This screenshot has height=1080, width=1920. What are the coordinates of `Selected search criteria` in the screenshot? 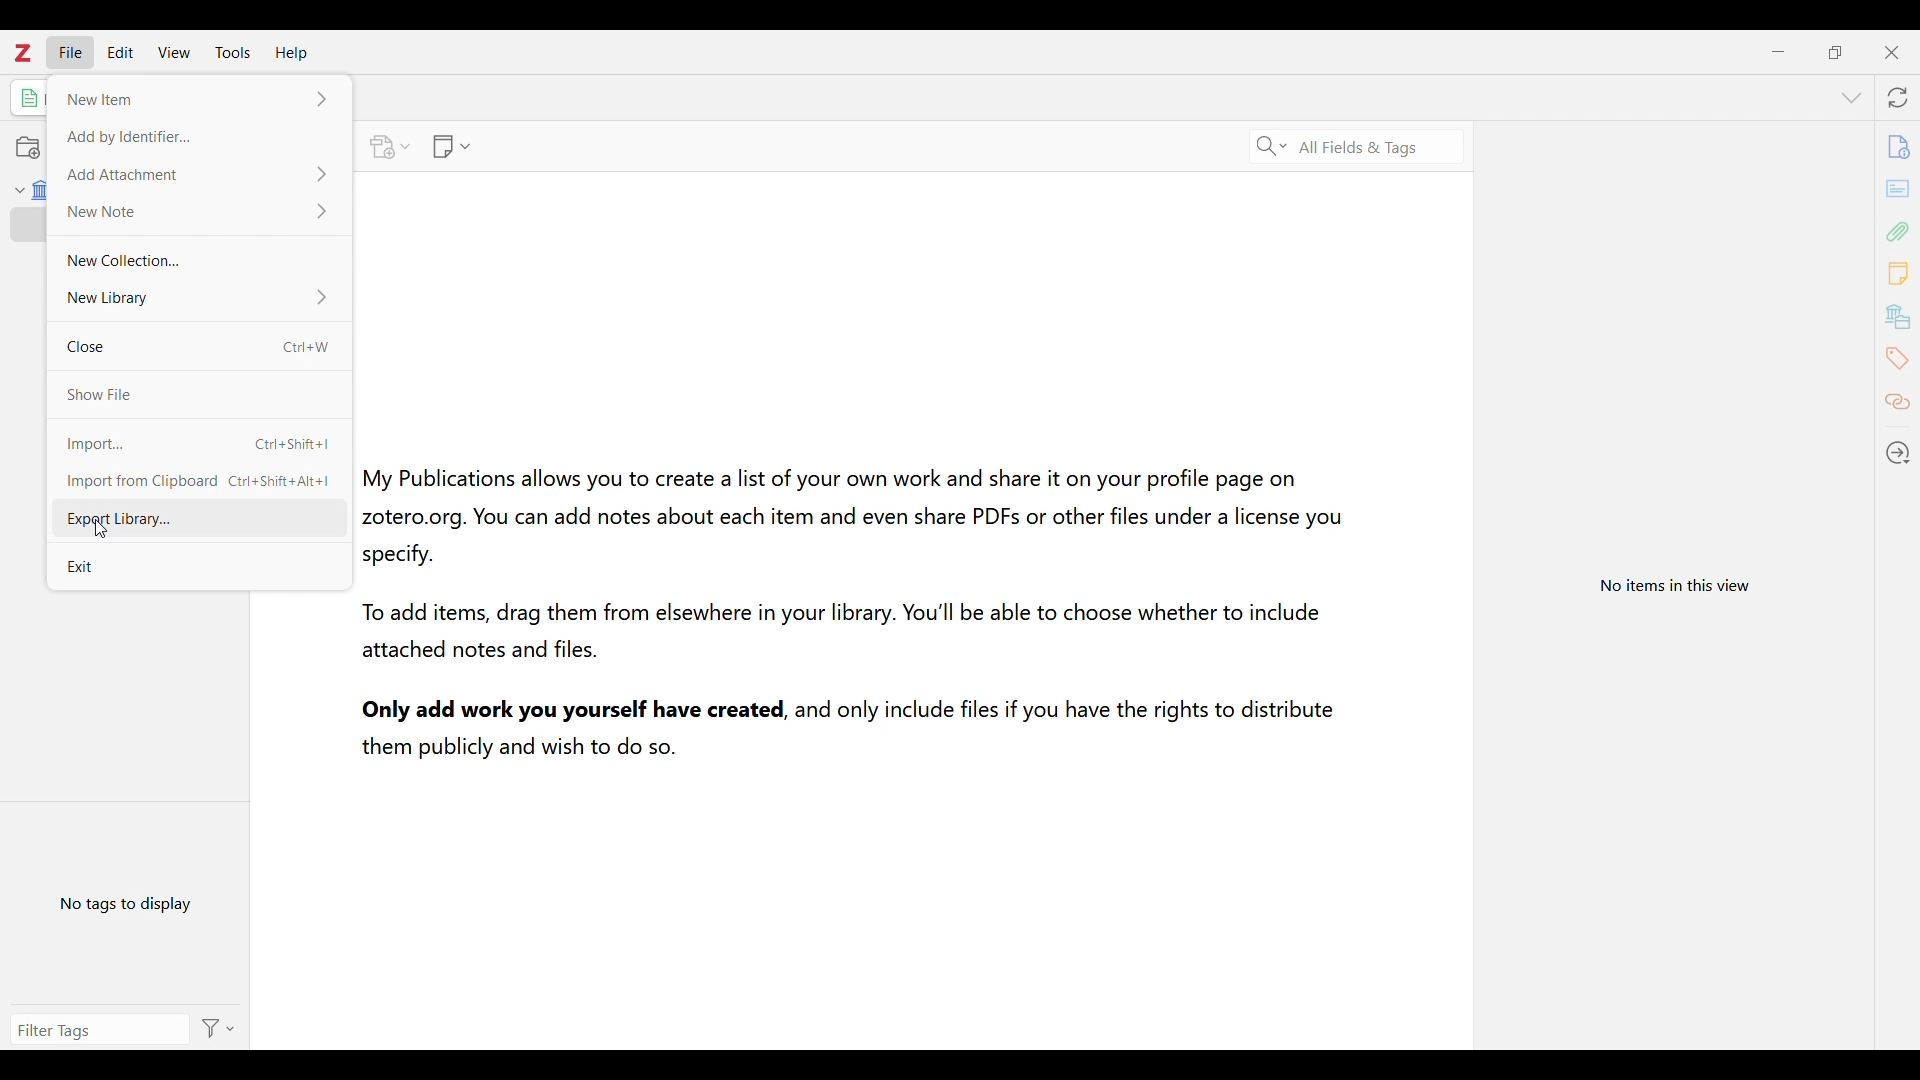 It's located at (1359, 148).